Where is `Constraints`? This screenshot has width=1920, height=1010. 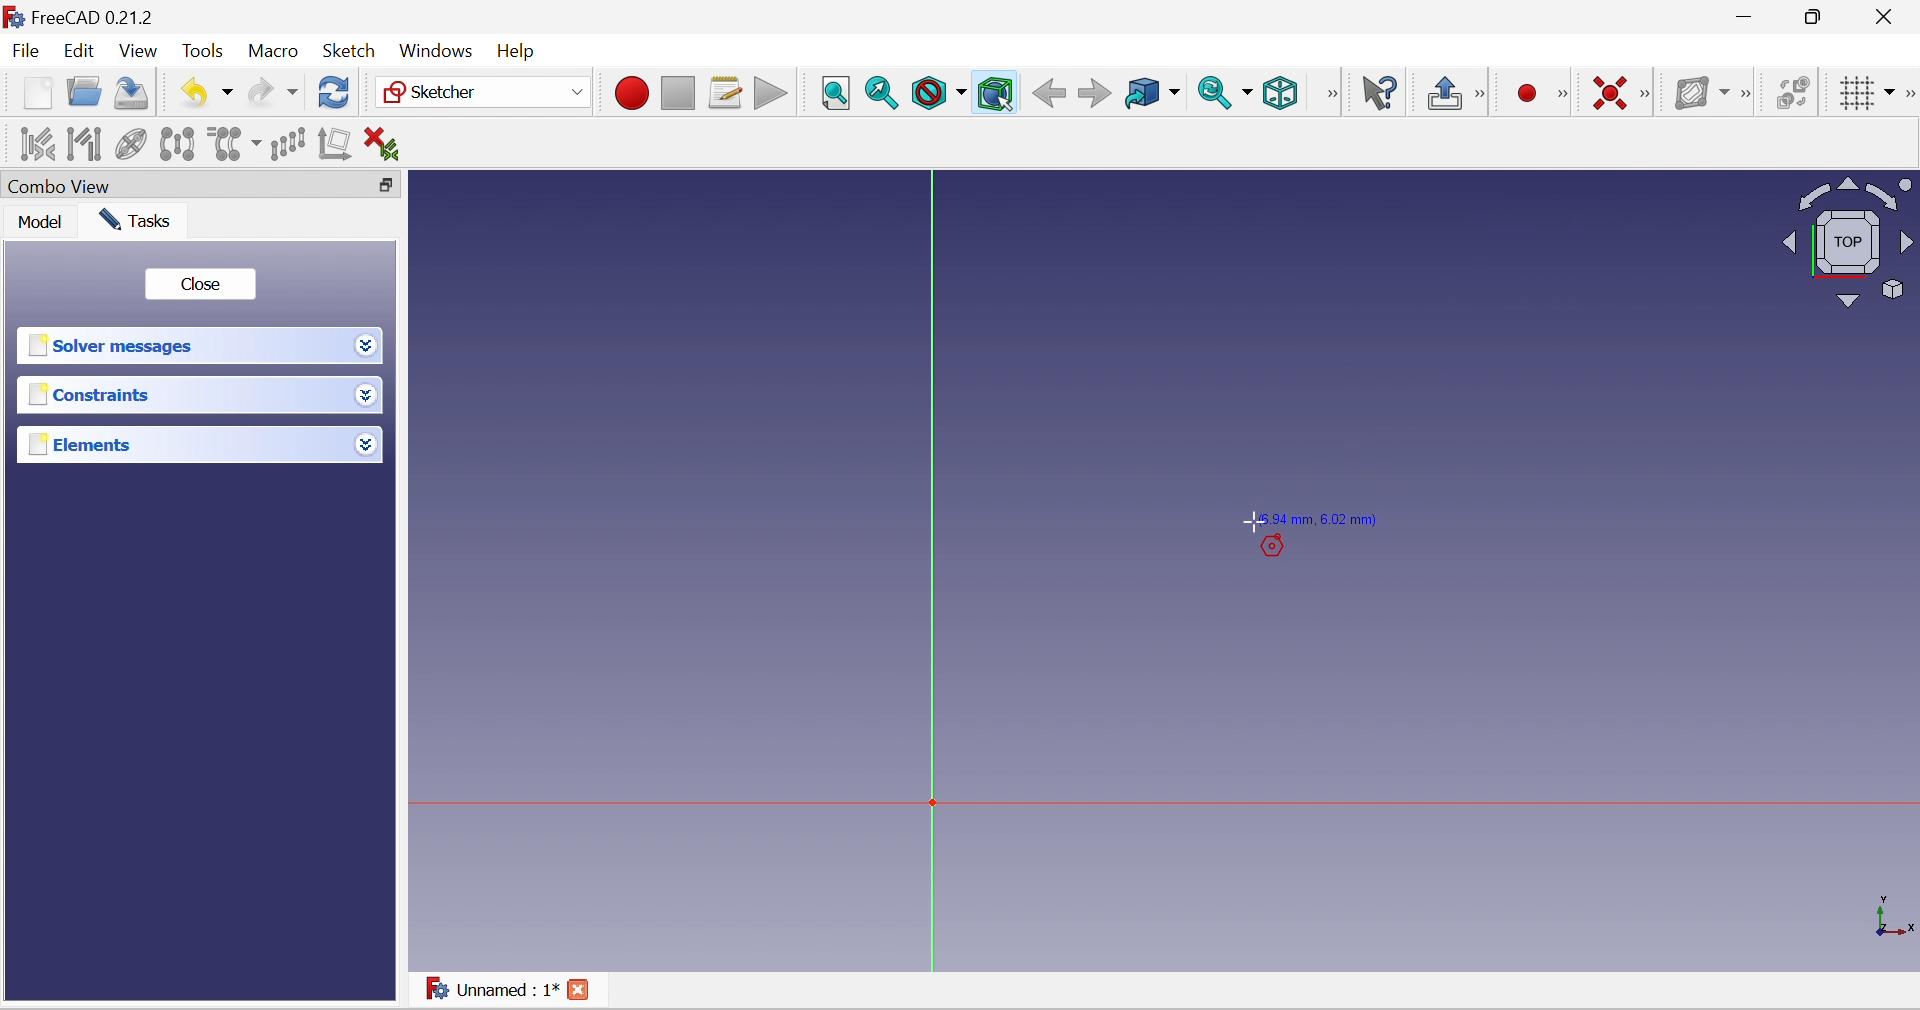
Constraints is located at coordinates (181, 395).